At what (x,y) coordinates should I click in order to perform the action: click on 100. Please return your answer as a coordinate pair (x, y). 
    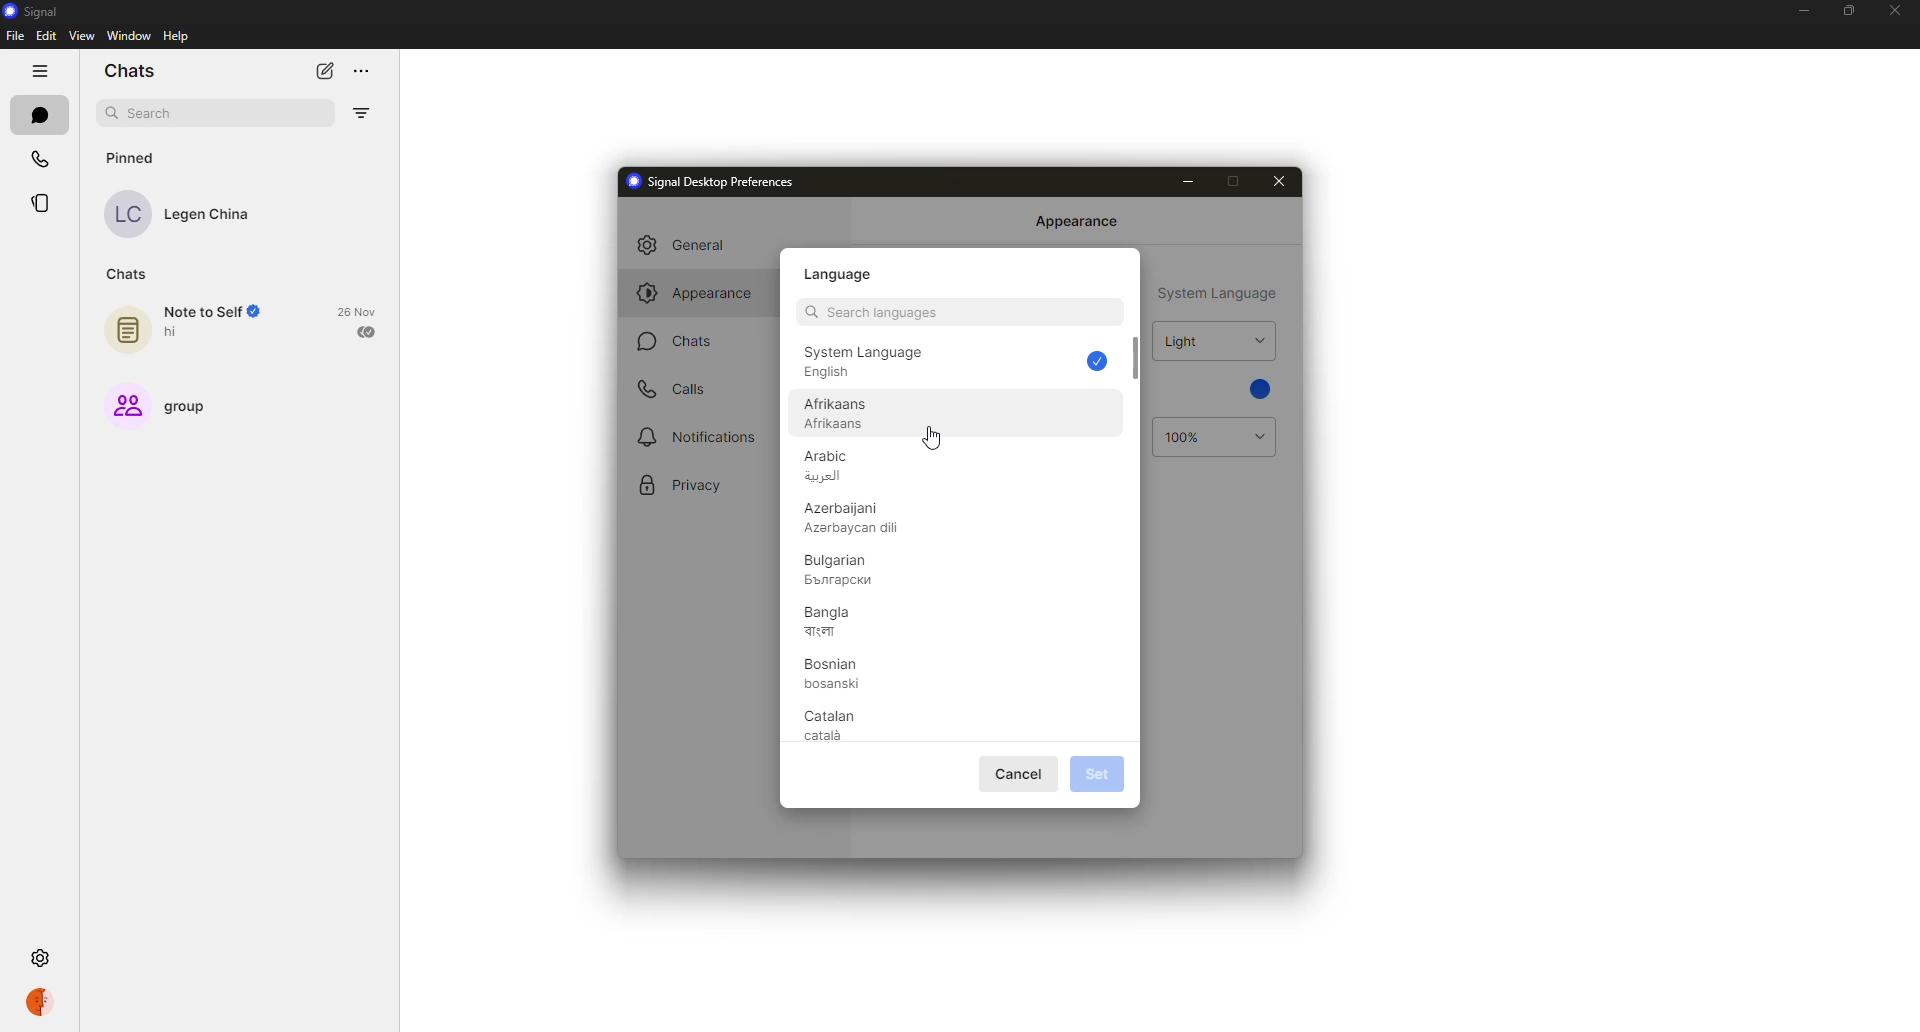
    Looking at the image, I should click on (1187, 437).